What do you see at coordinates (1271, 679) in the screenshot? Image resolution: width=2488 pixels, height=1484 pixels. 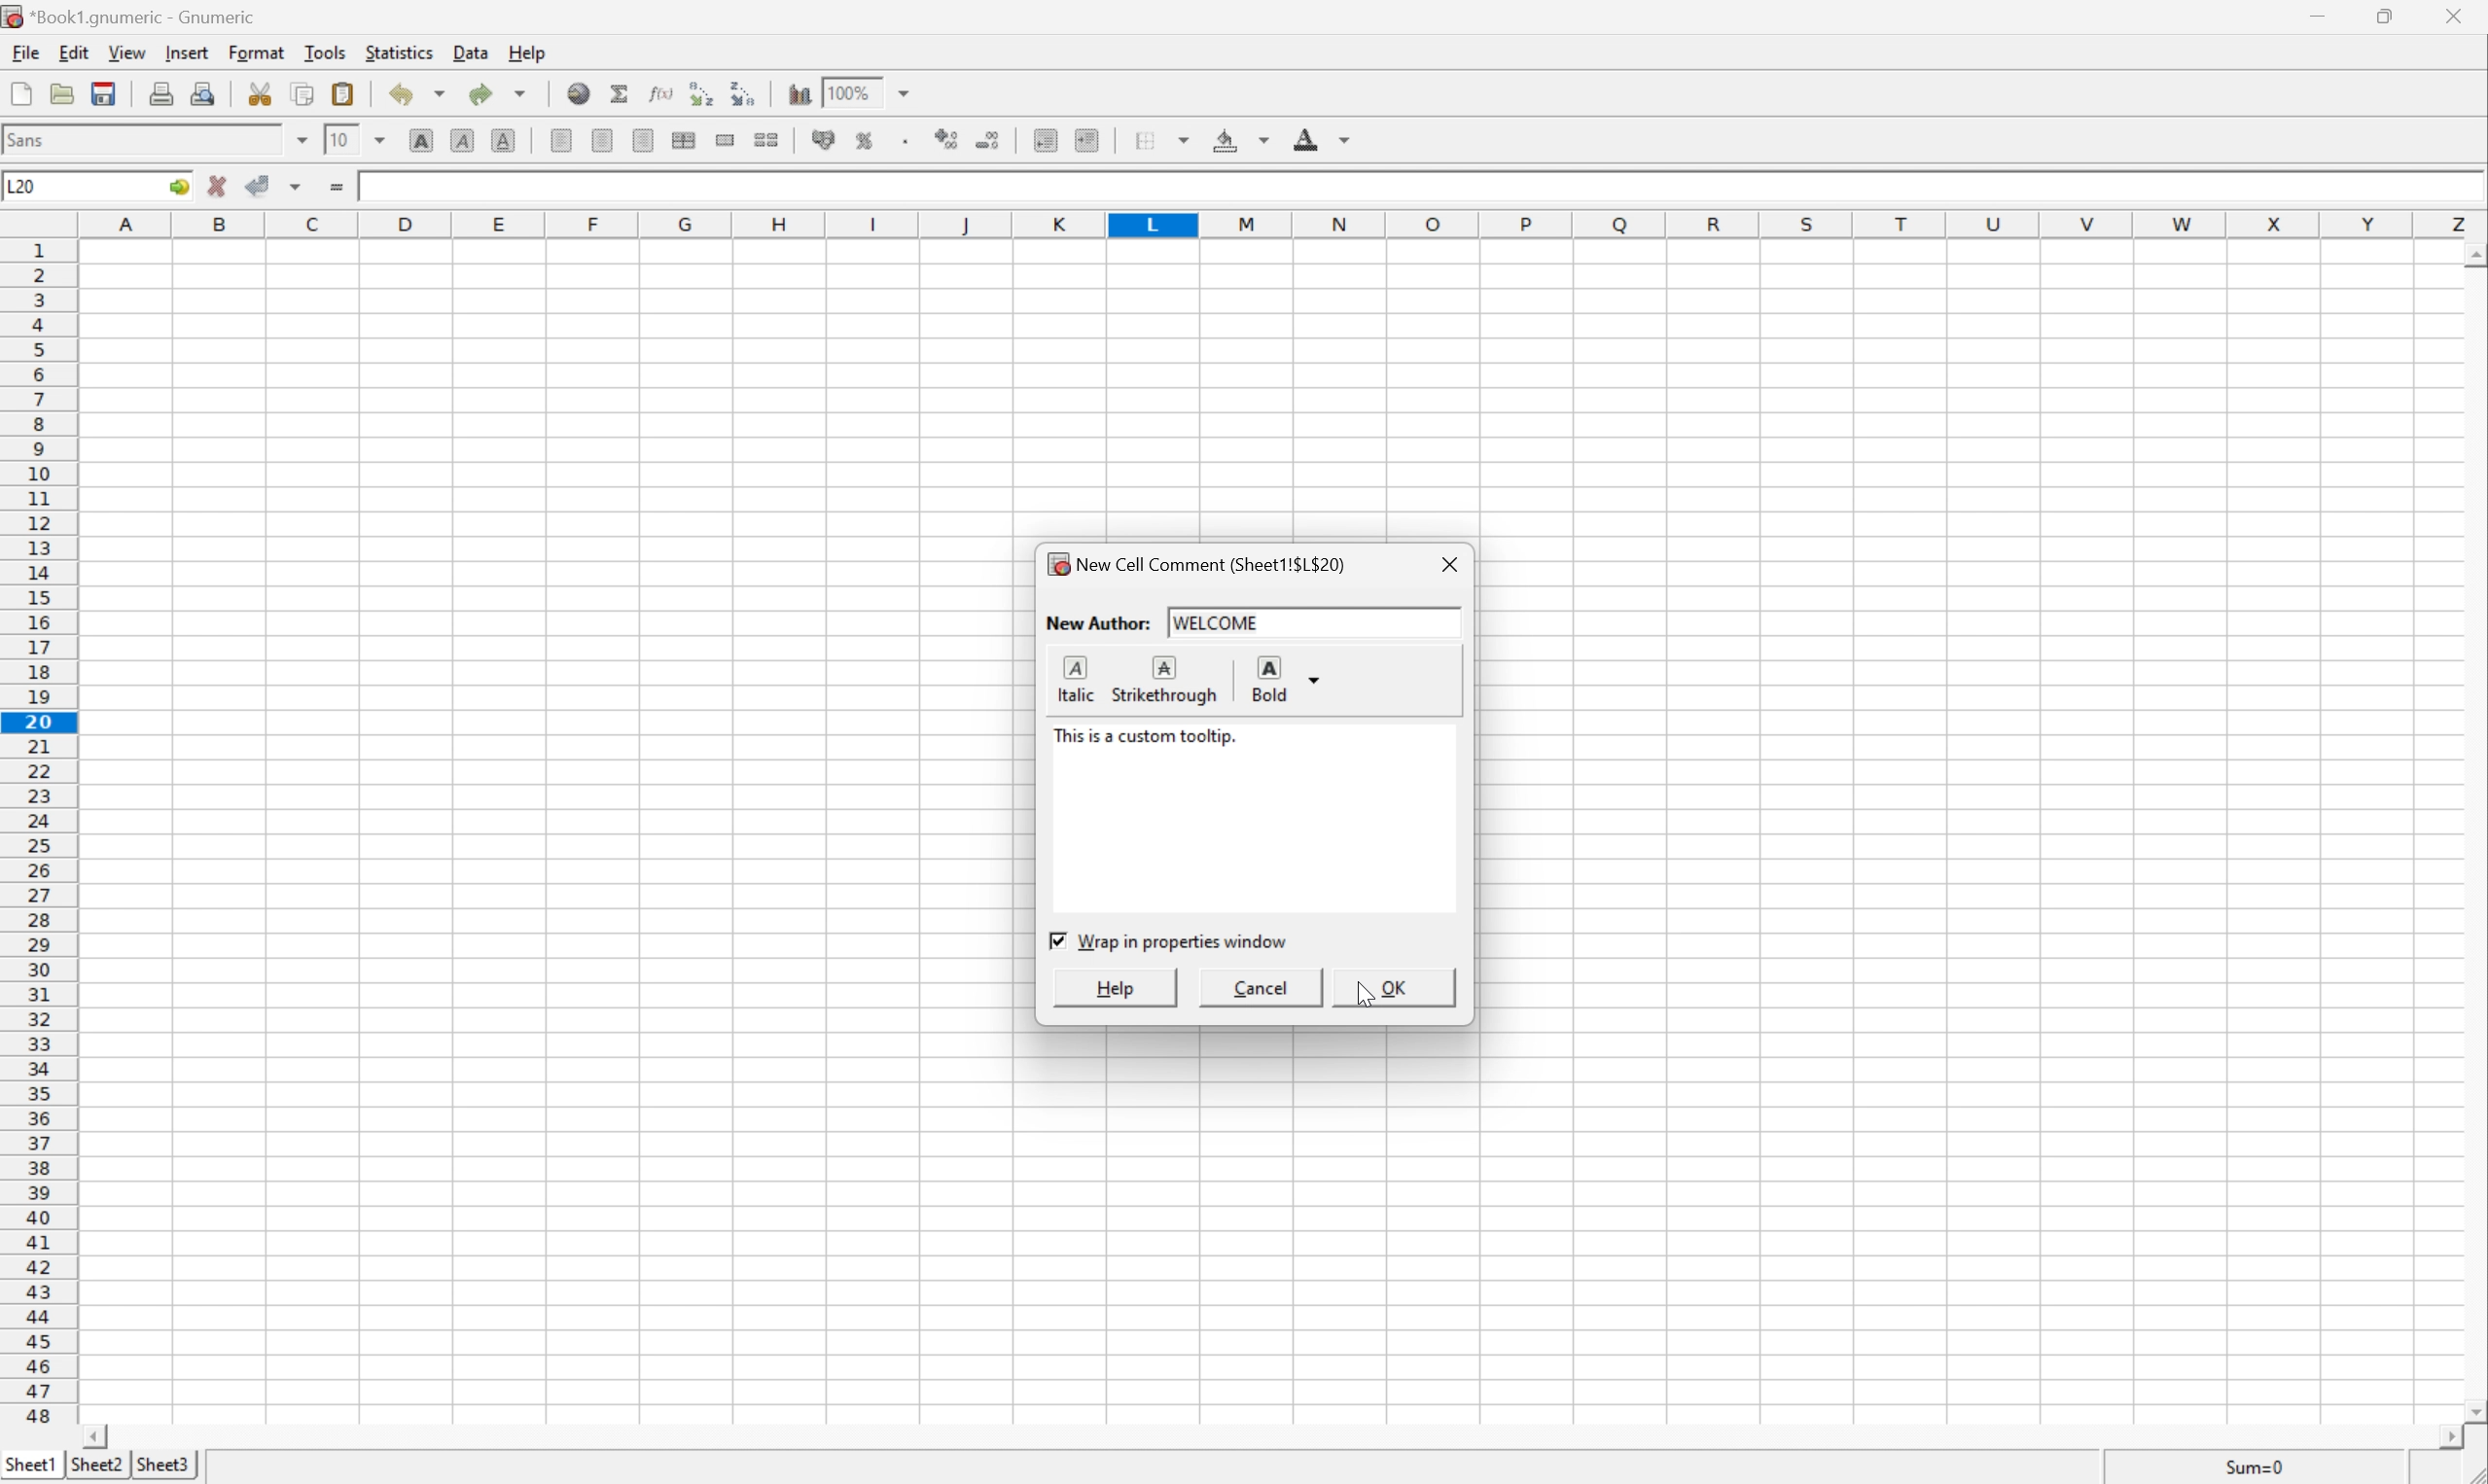 I see `Bold` at bounding box center [1271, 679].